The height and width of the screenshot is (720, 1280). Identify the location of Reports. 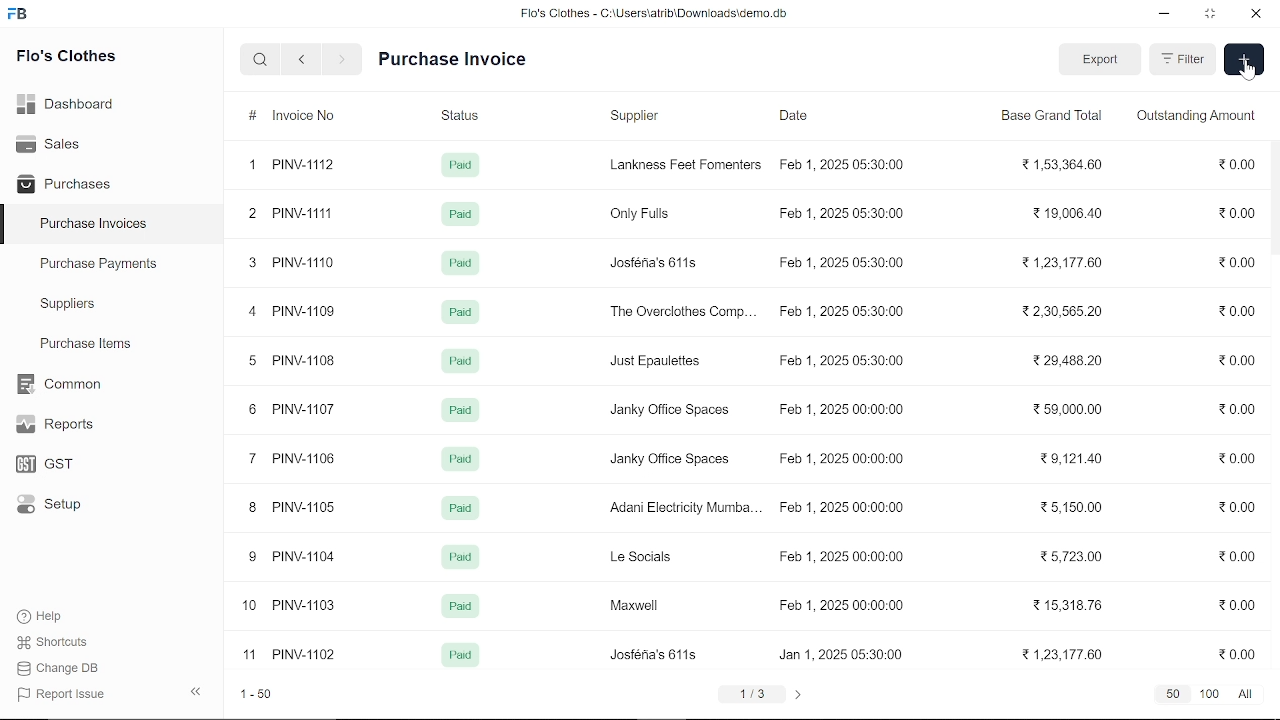
(54, 425).